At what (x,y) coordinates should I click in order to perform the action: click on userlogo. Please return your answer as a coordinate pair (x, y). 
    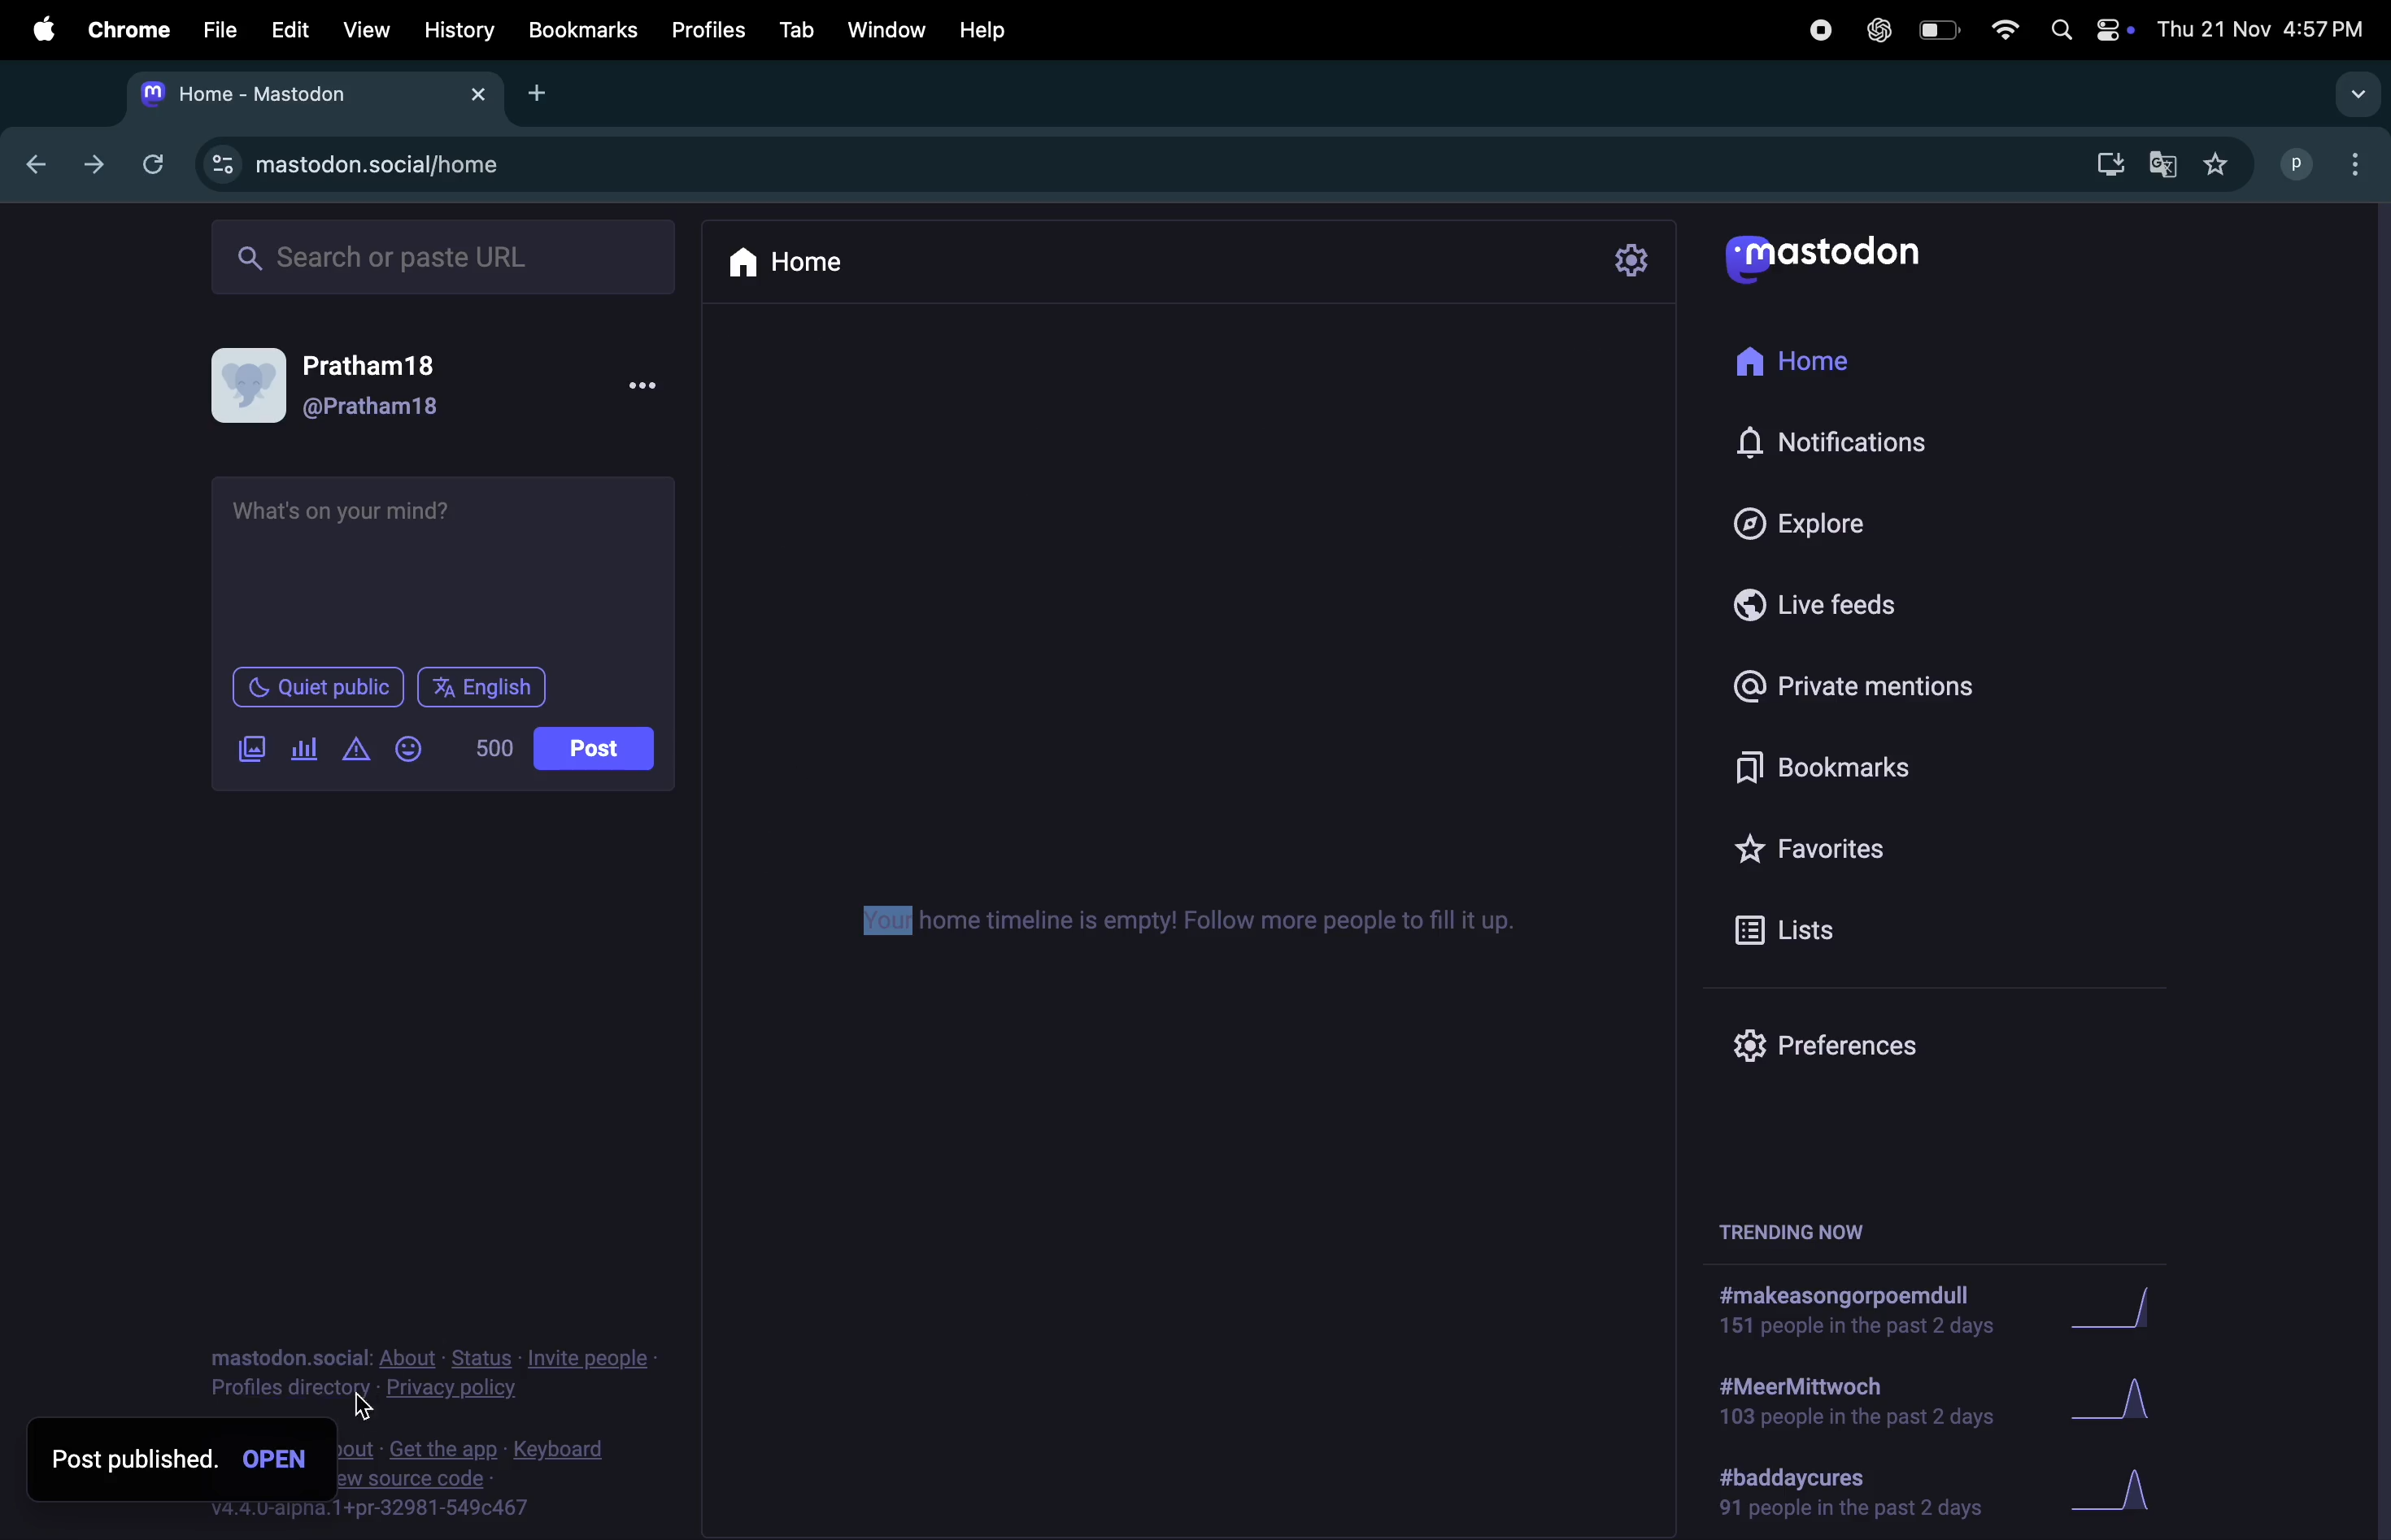
    Looking at the image, I should click on (1822, 260).